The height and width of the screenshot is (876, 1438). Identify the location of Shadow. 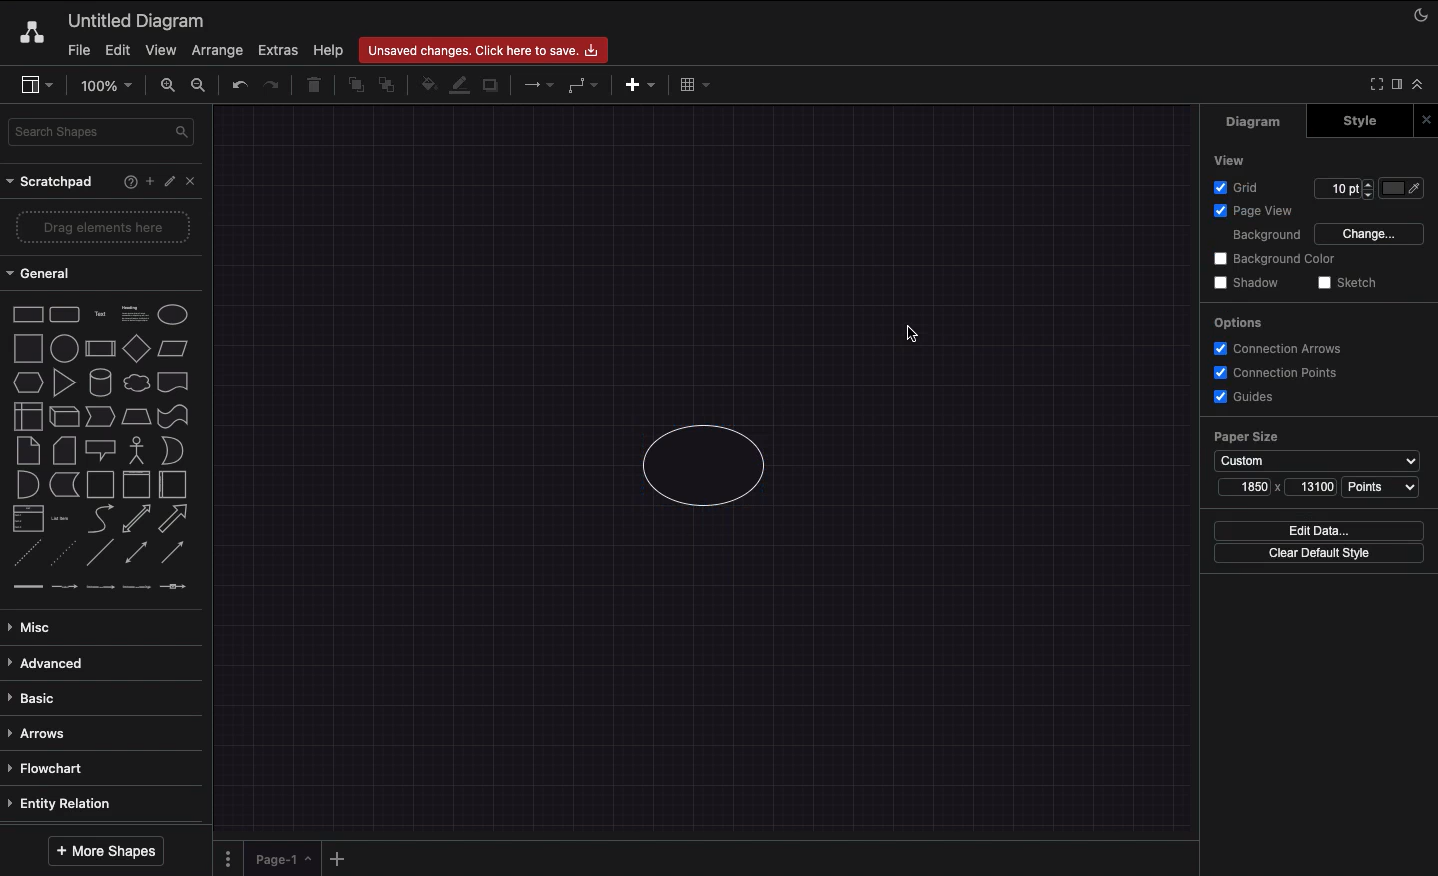
(492, 84).